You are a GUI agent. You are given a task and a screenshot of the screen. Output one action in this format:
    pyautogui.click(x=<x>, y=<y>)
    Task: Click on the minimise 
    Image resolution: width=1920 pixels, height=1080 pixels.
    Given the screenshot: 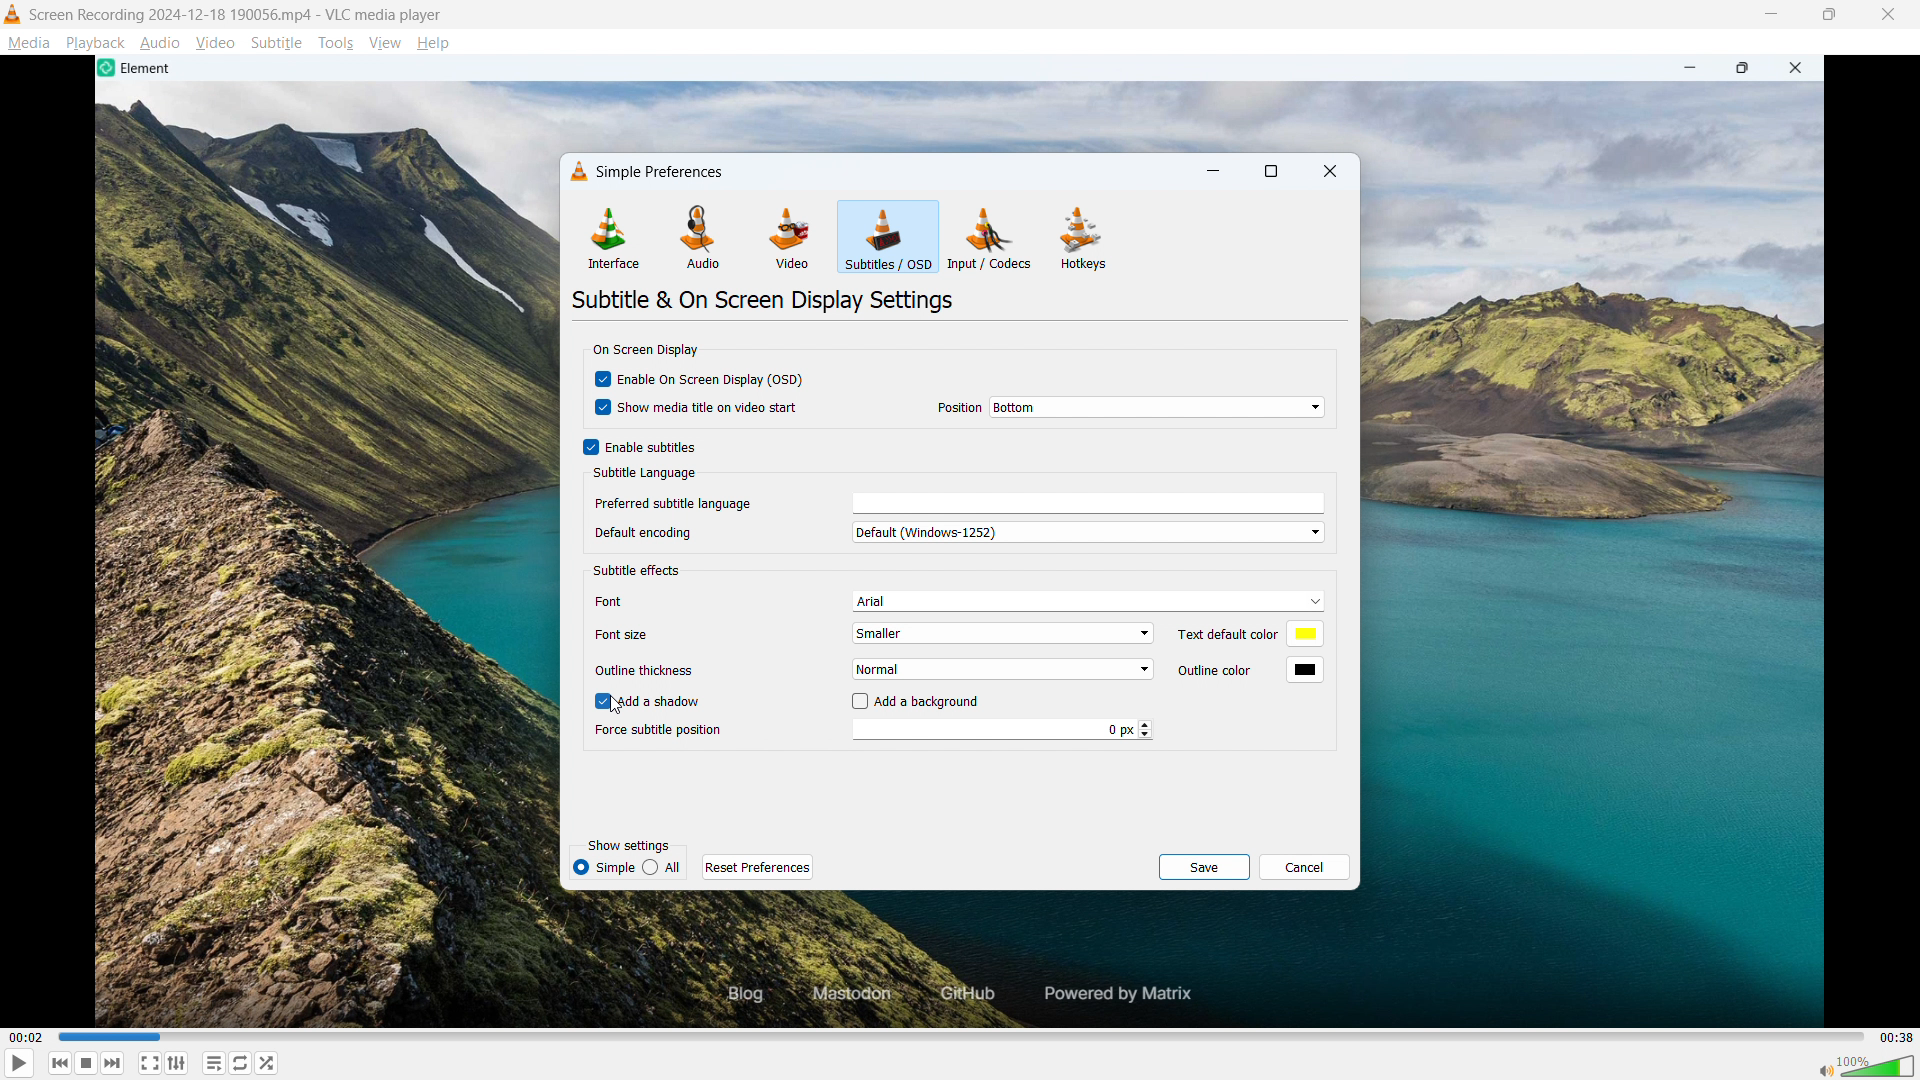 What is the action you would take?
    pyautogui.click(x=1772, y=15)
    